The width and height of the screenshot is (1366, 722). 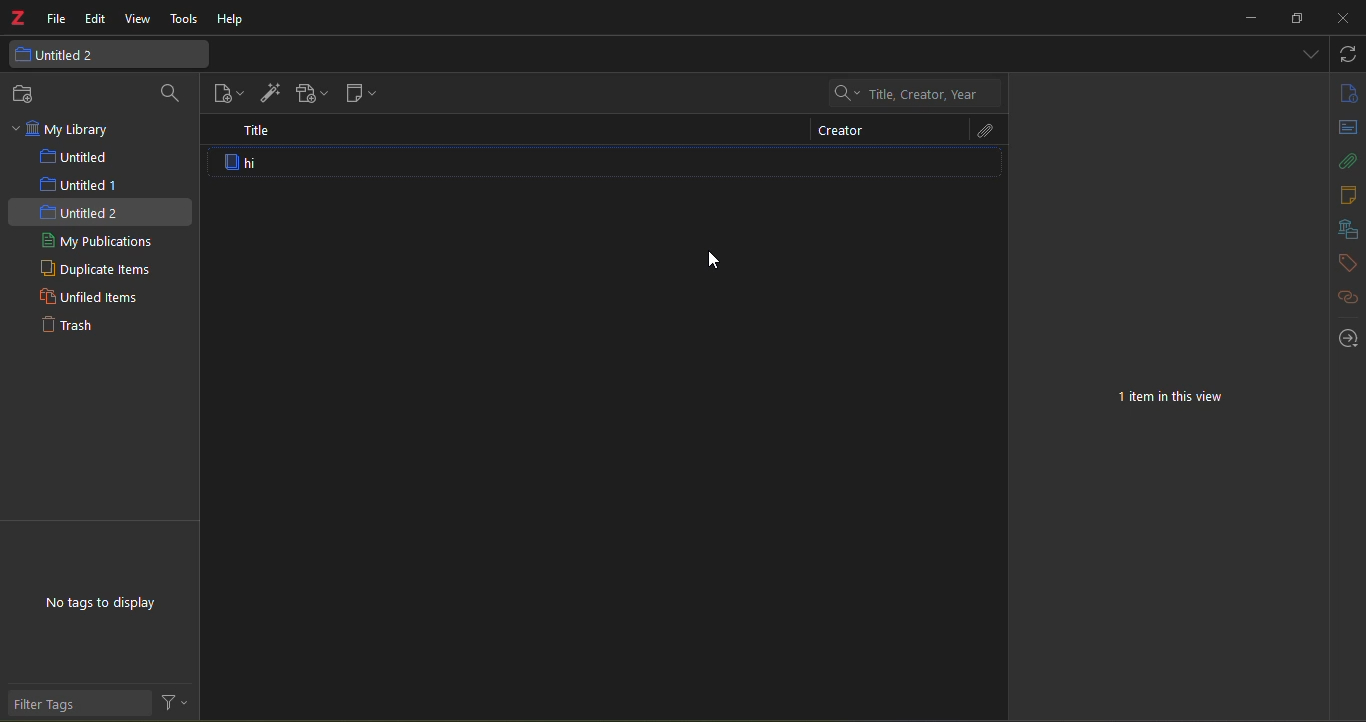 I want to click on untitled 2, so click(x=80, y=213).